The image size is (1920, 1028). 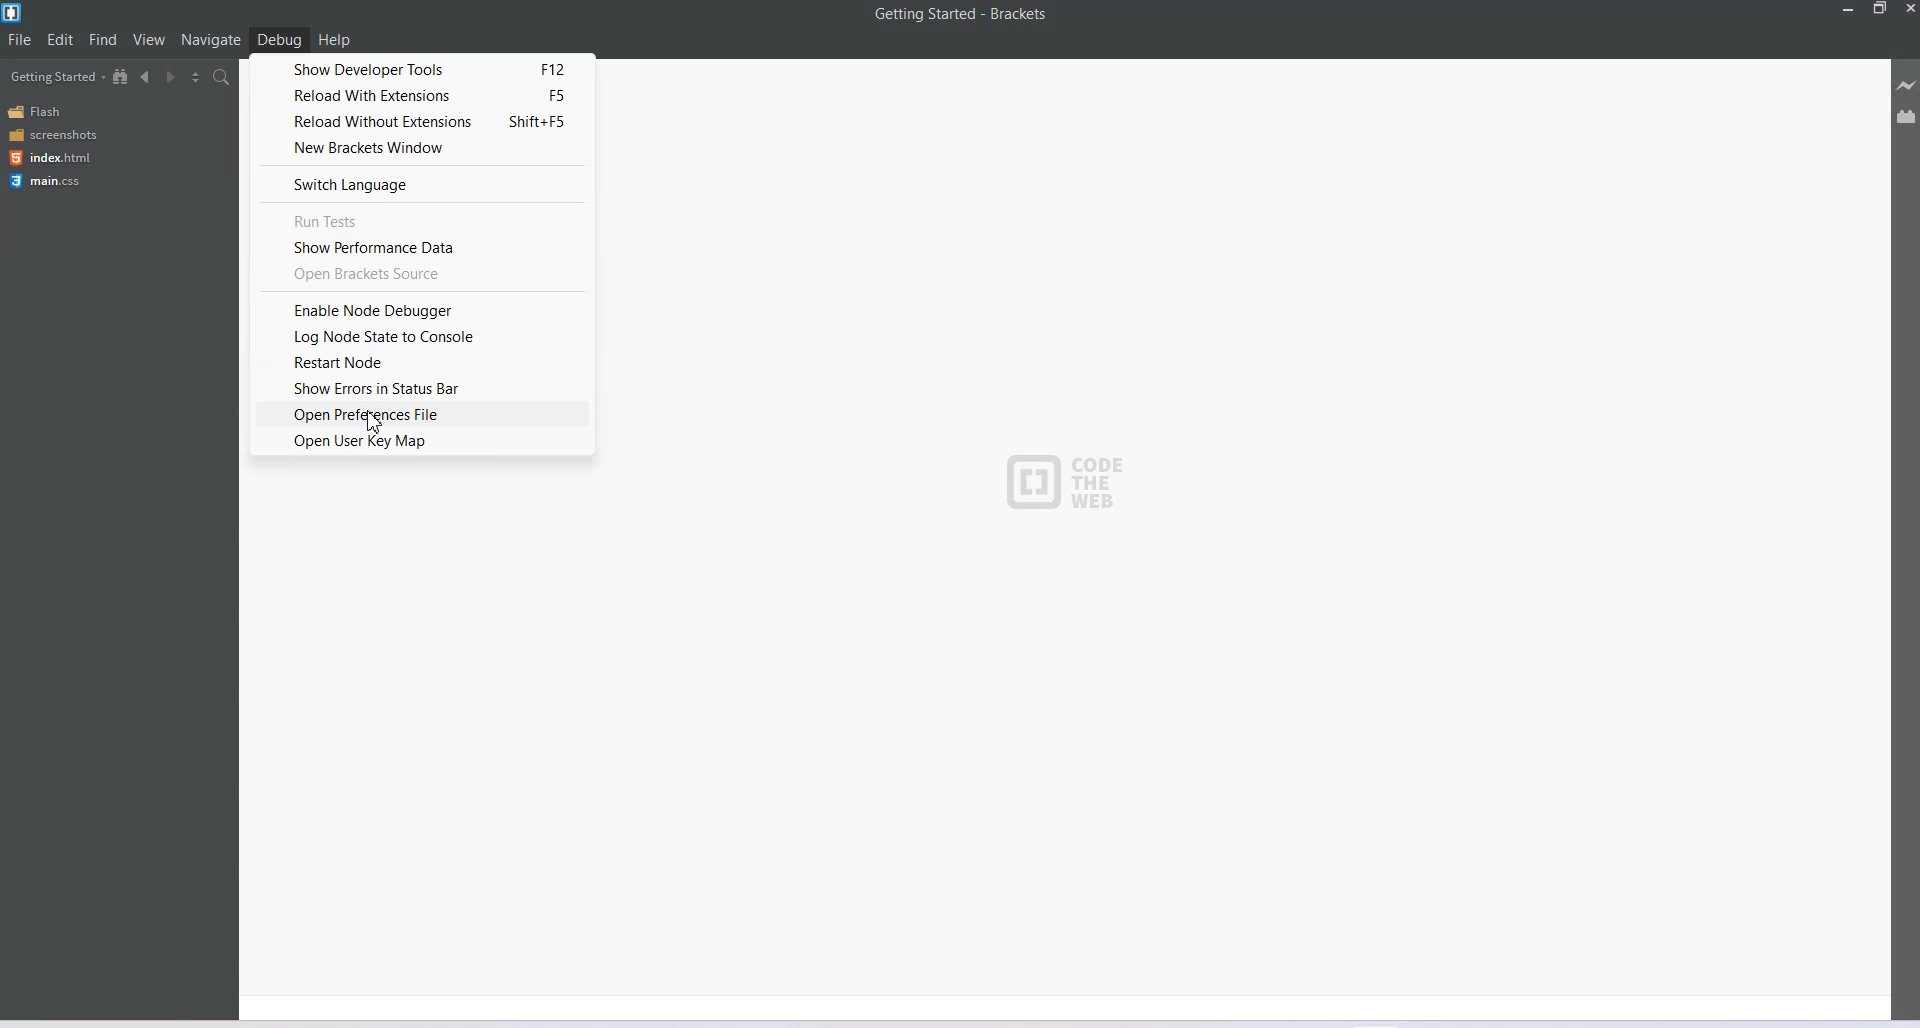 I want to click on Open User Key Map, so click(x=421, y=441).